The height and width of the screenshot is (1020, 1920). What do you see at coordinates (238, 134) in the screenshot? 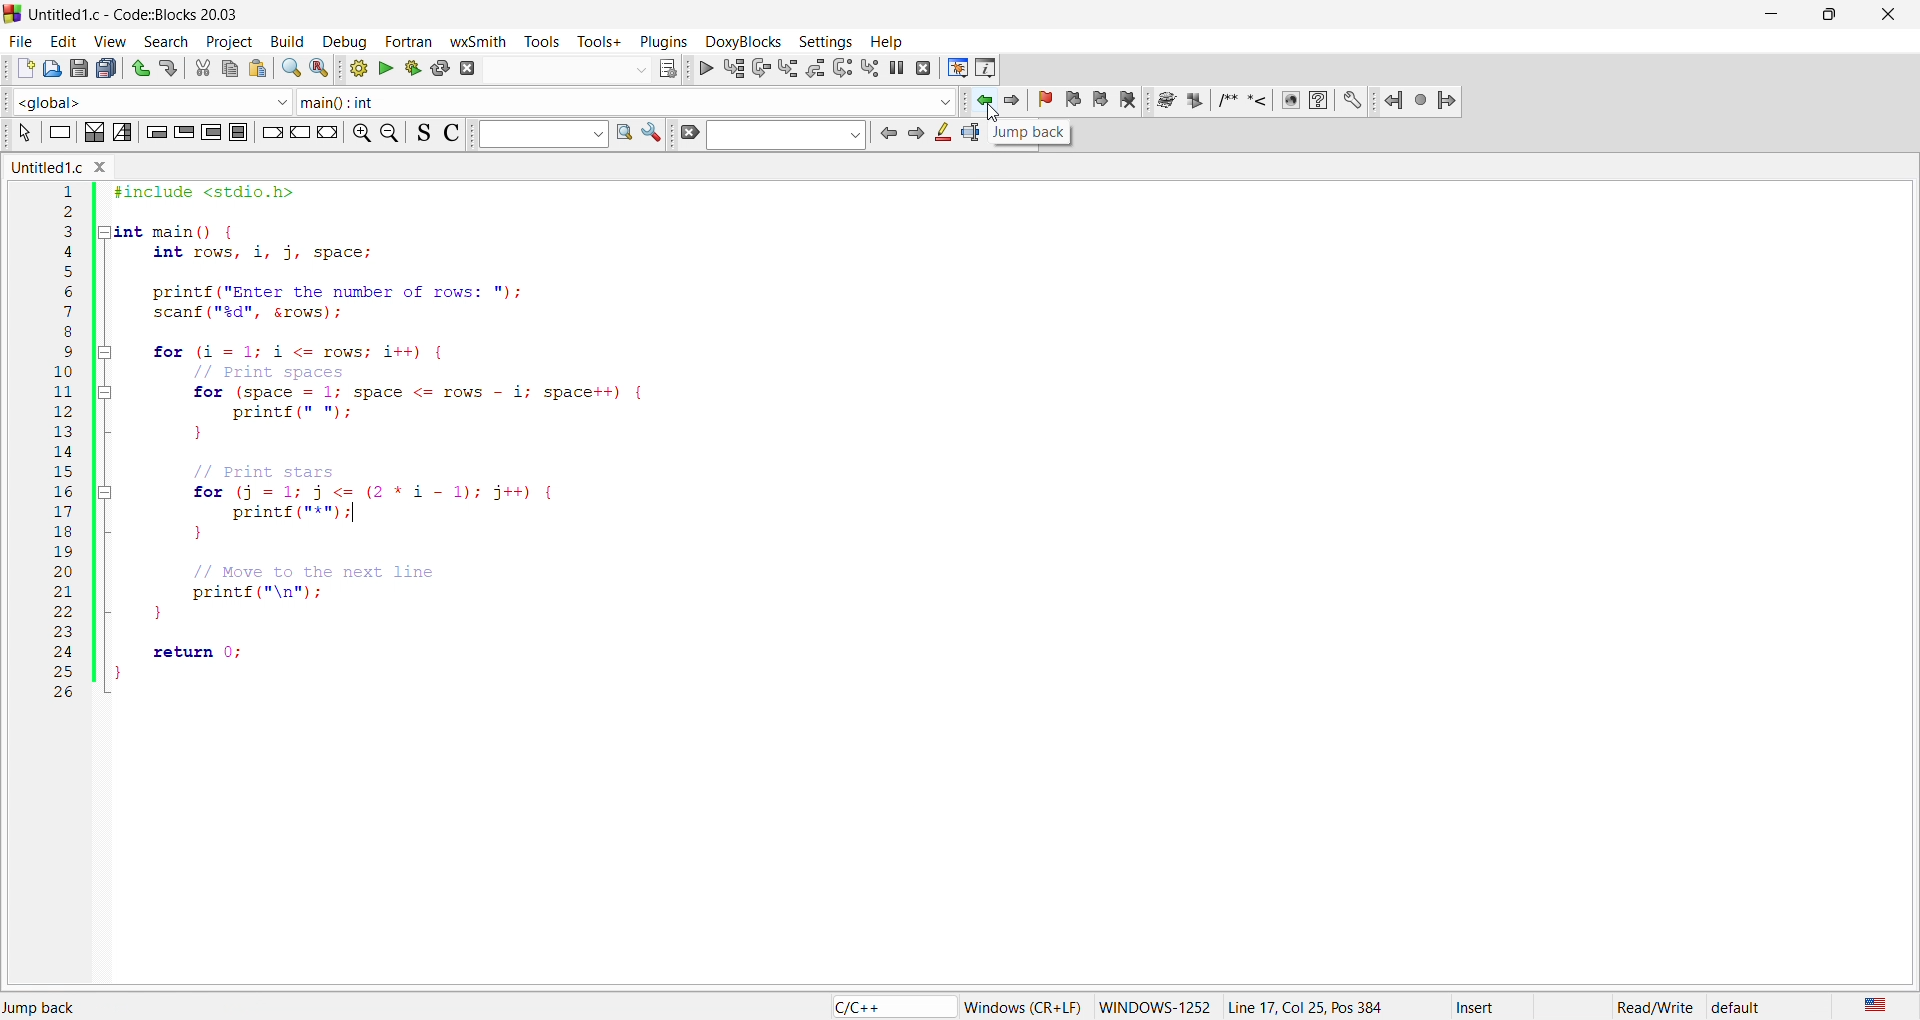
I see `icon` at bounding box center [238, 134].